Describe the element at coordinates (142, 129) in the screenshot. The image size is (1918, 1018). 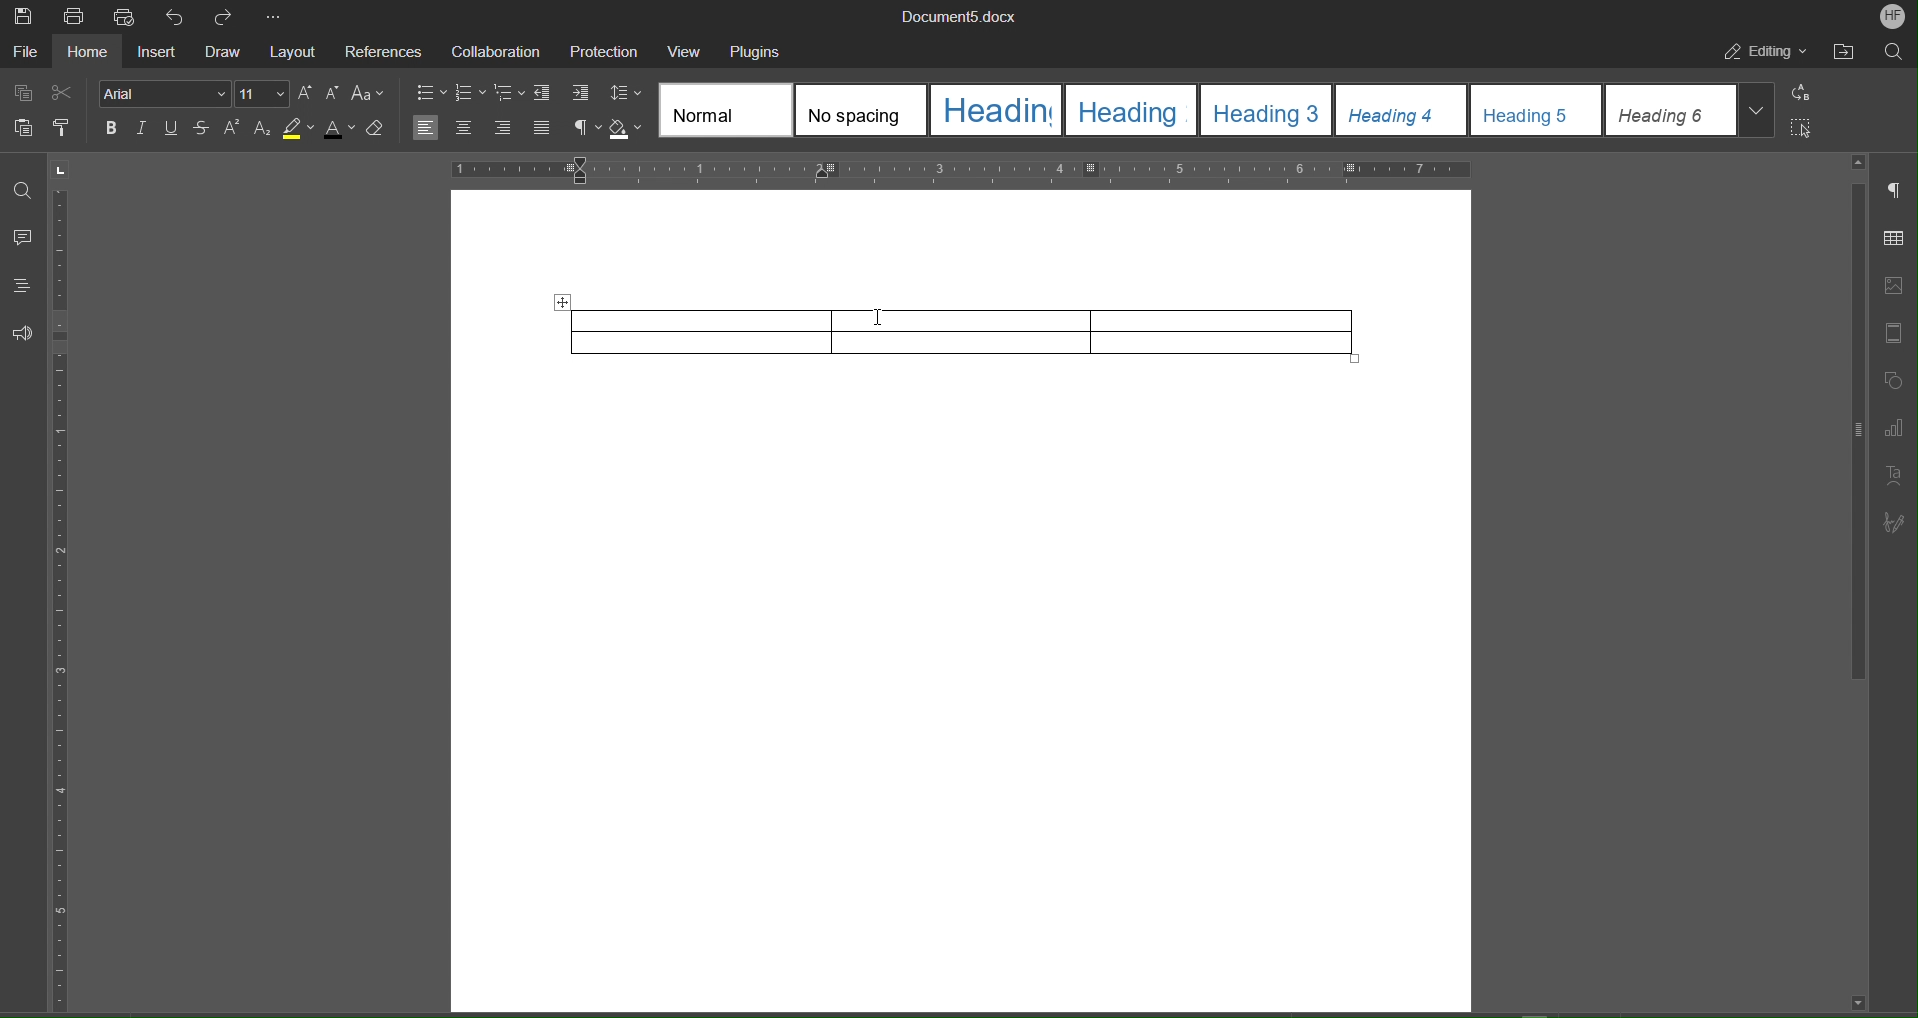
I see `Italic` at that location.